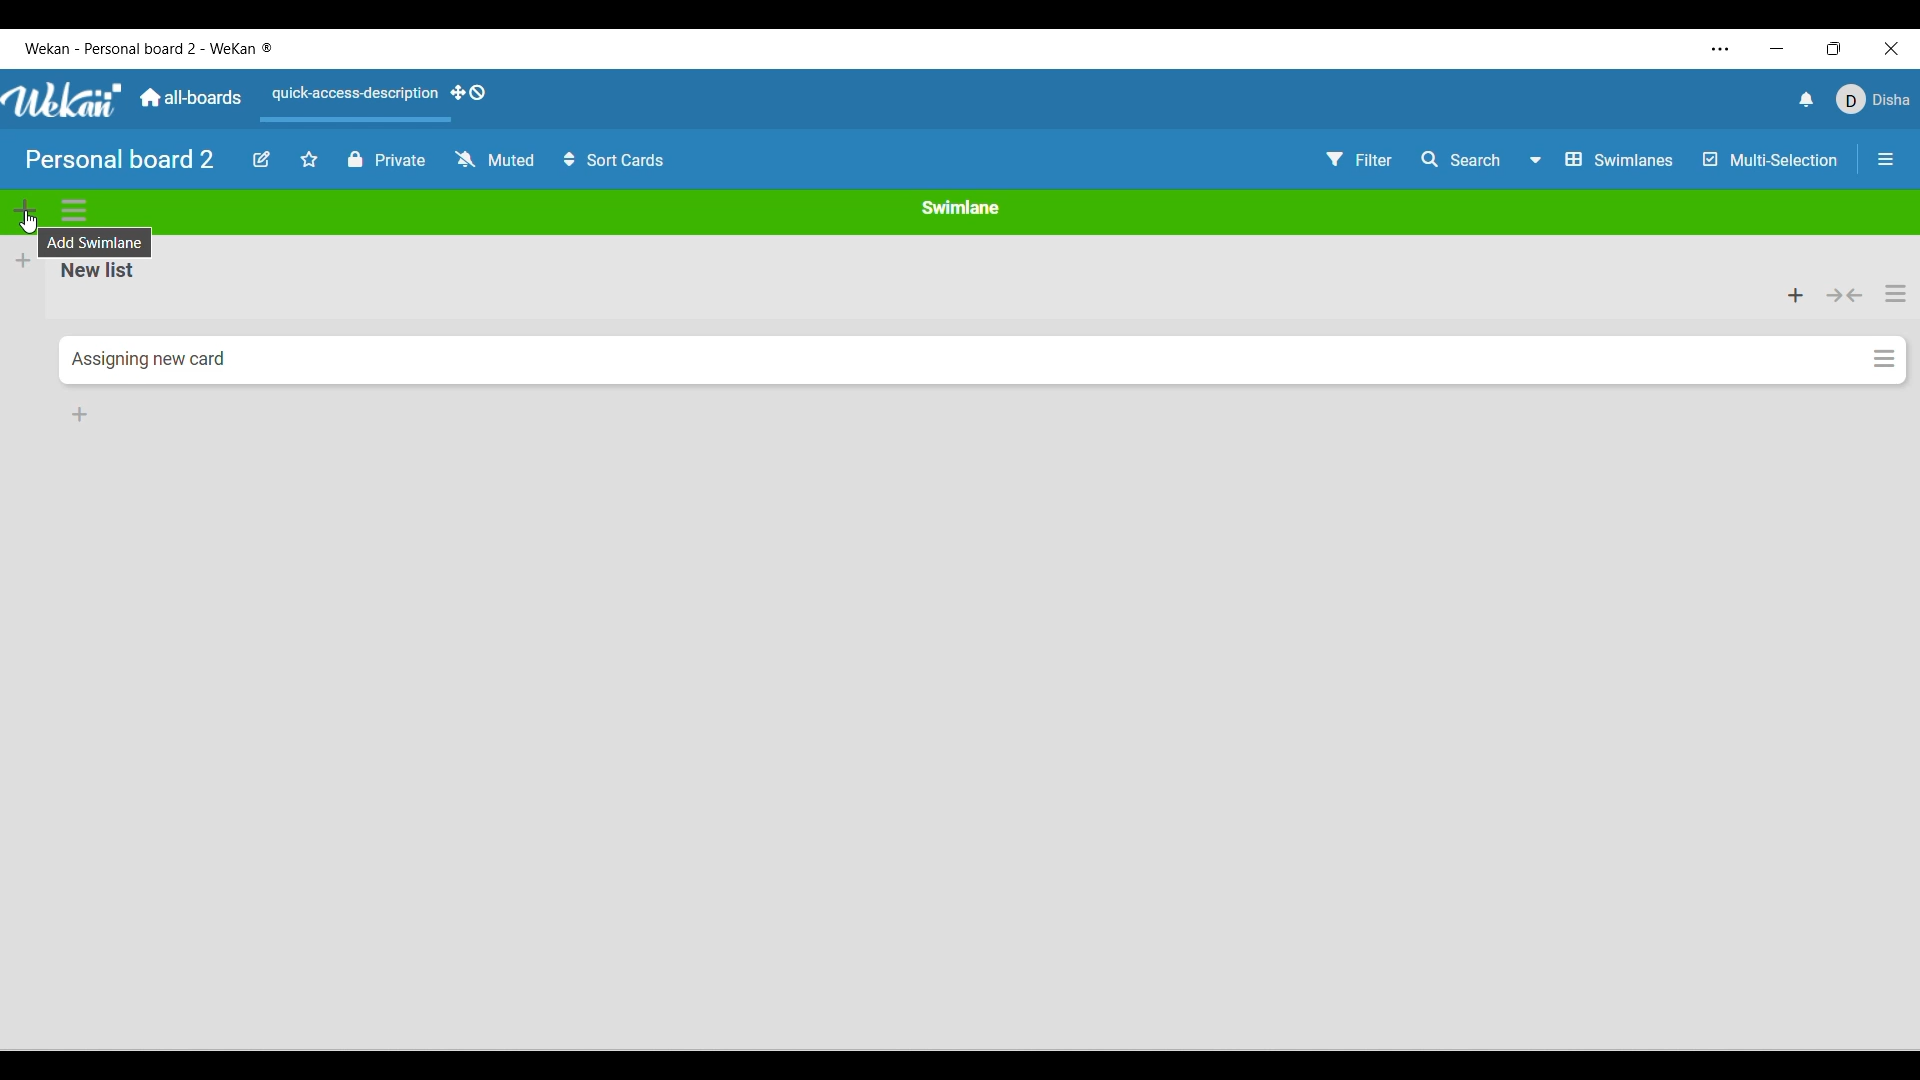 The image size is (1920, 1080). I want to click on Search, so click(1462, 160).